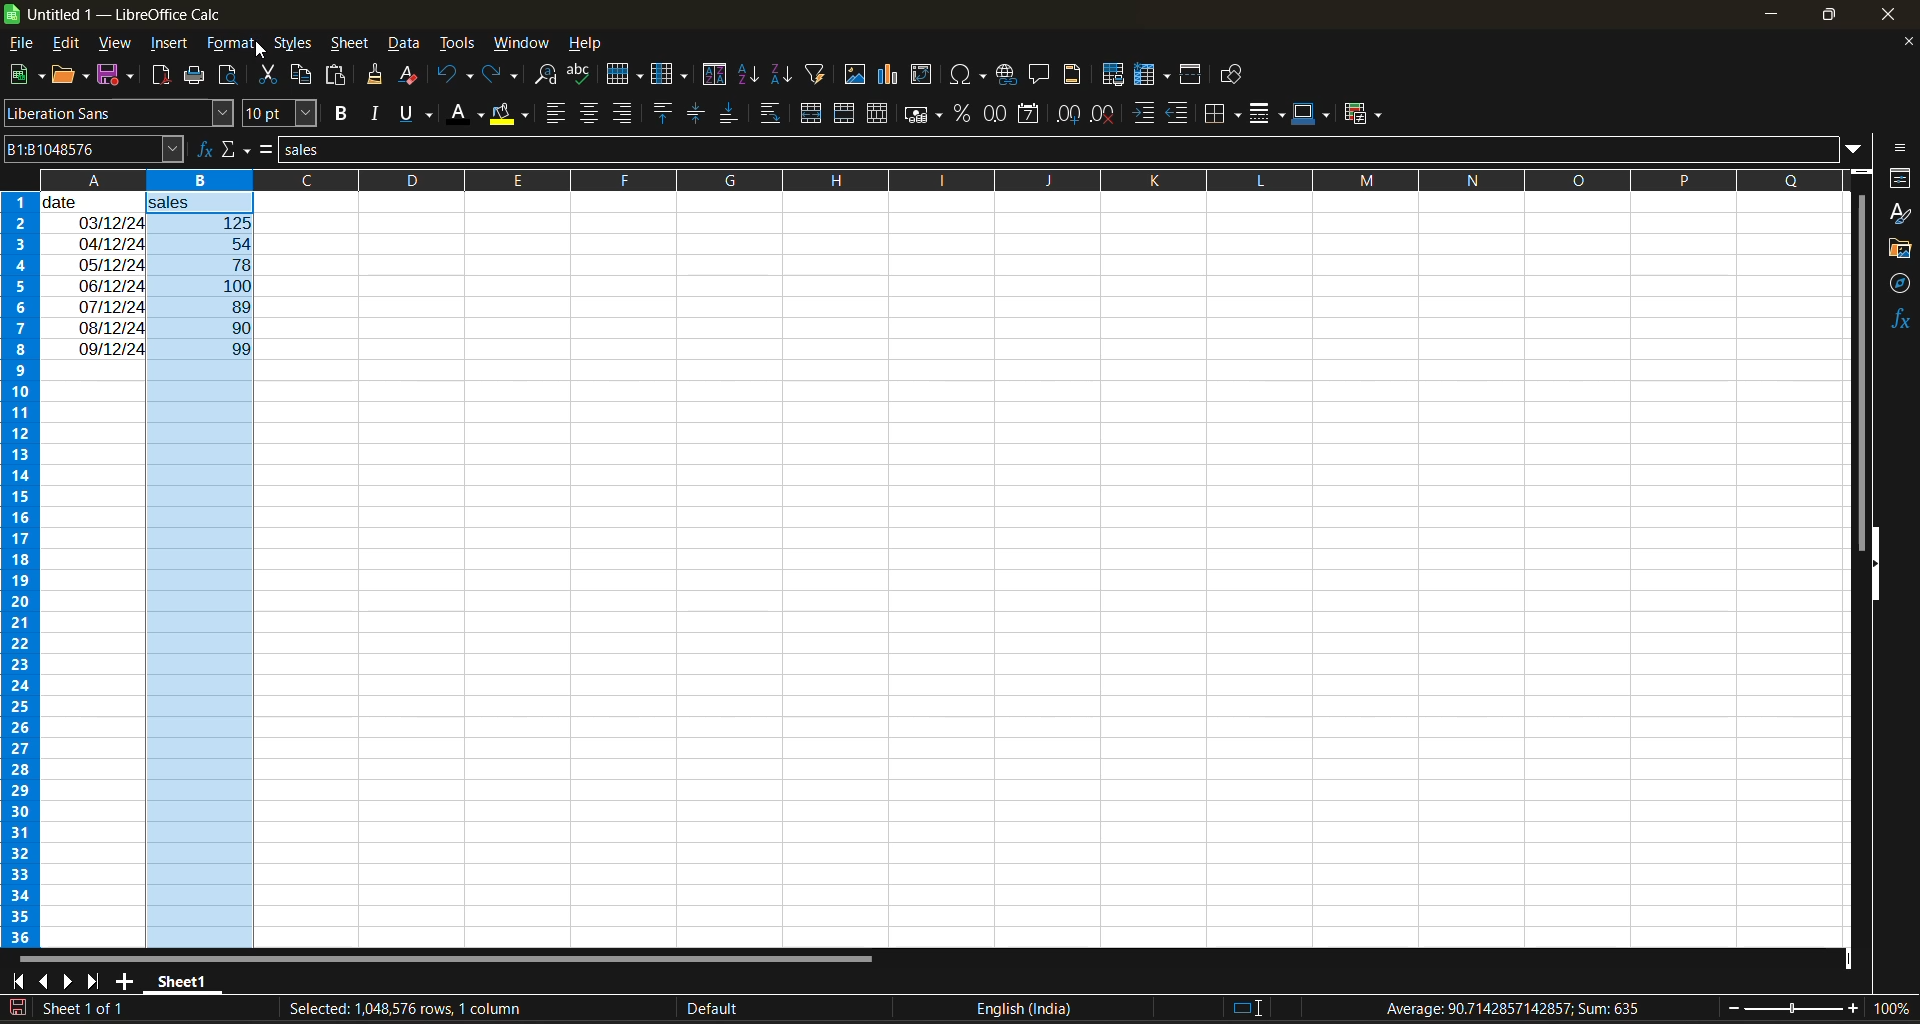 This screenshot has width=1920, height=1024. Describe the element at coordinates (90, 148) in the screenshot. I see `name box` at that location.